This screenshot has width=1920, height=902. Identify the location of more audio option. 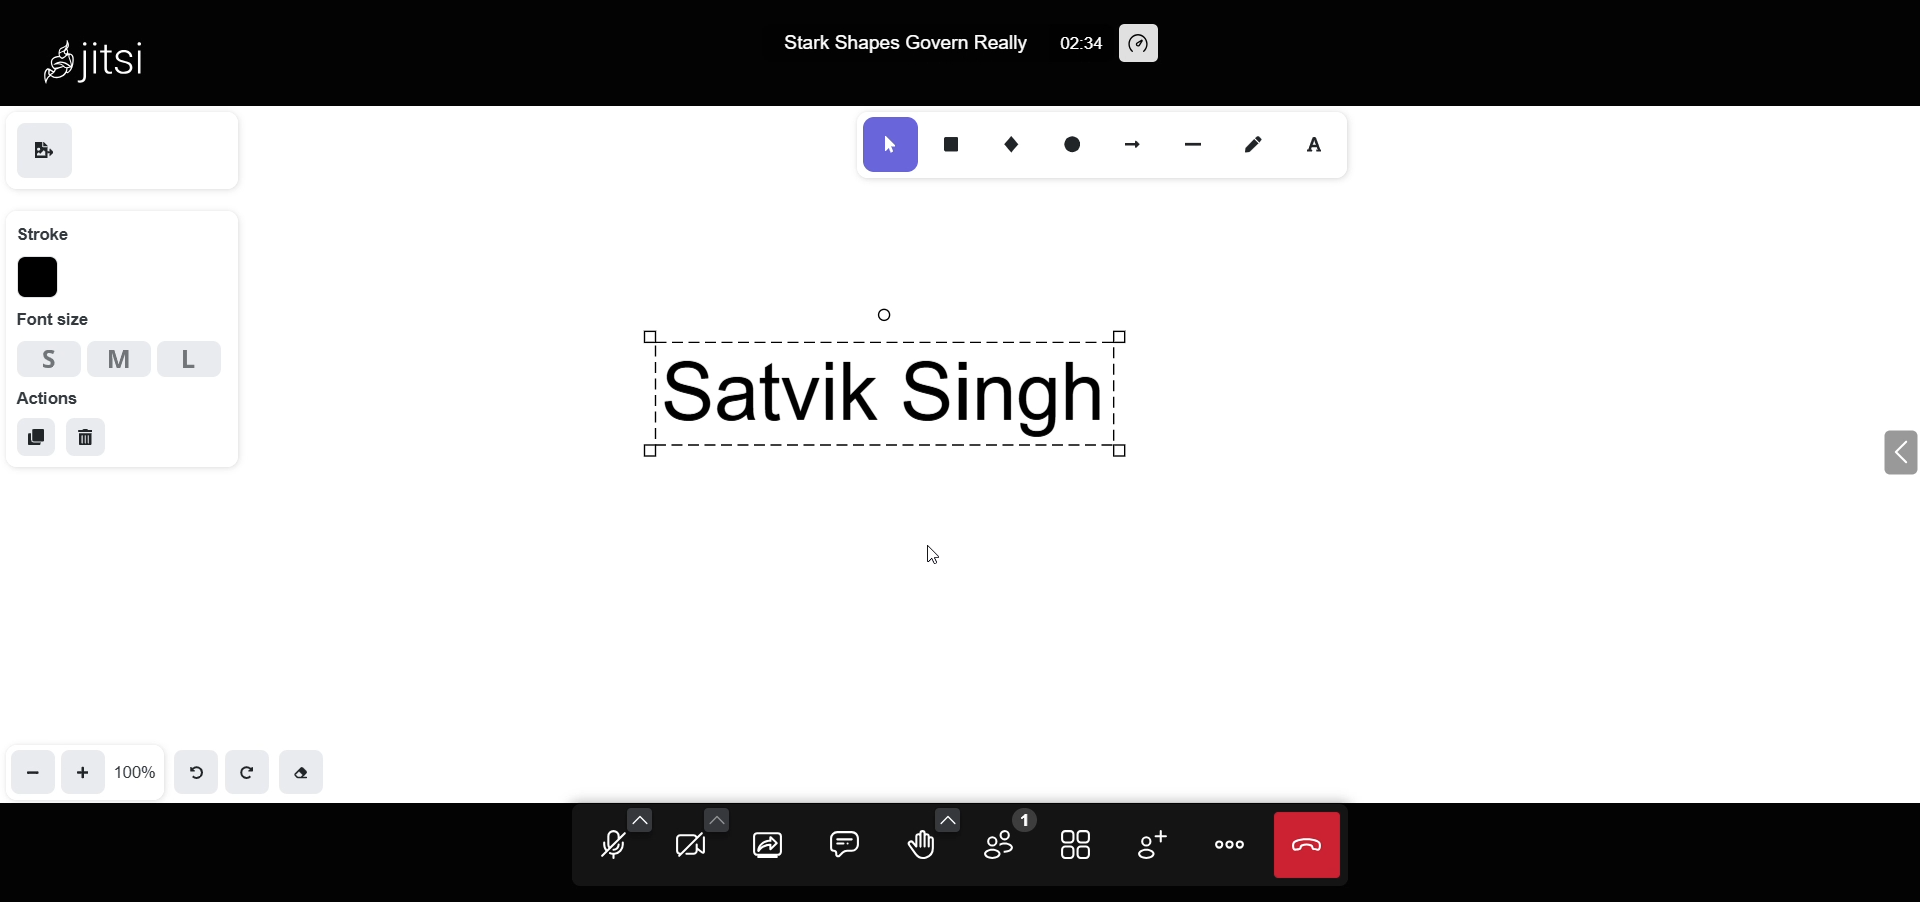
(641, 818).